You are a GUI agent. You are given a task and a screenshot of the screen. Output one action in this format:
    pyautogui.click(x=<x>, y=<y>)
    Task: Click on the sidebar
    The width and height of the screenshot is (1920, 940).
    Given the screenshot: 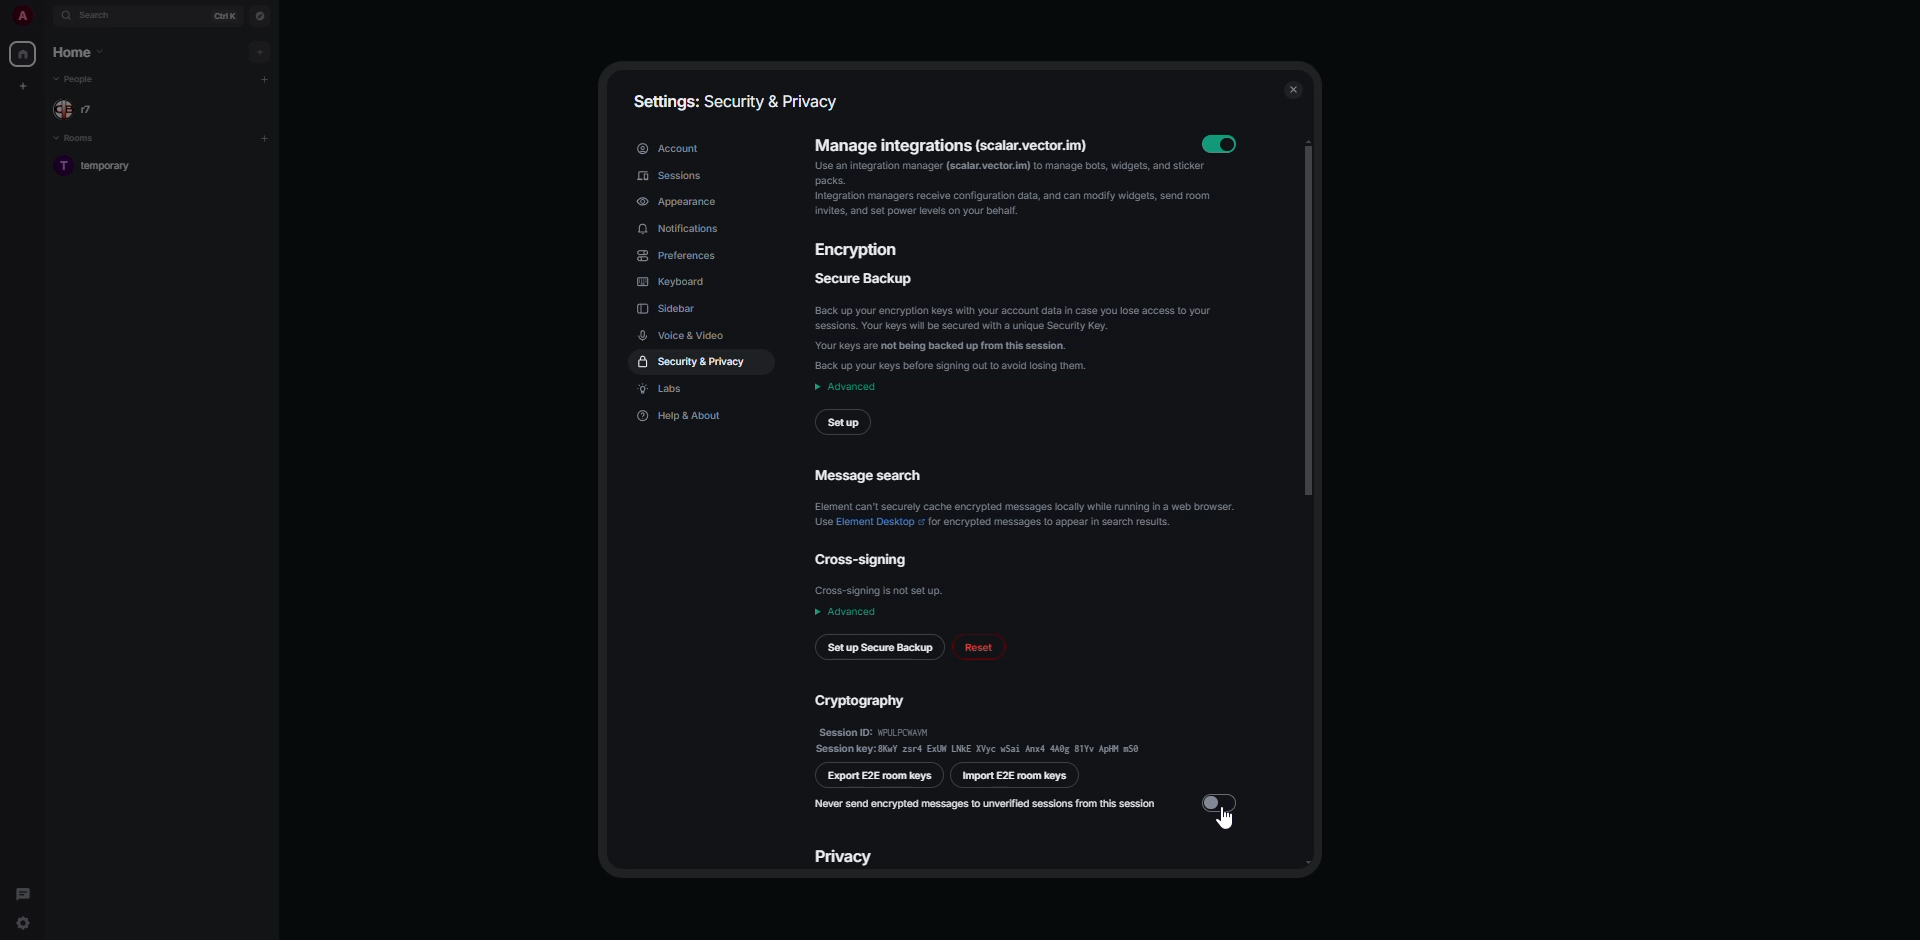 What is the action you would take?
    pyautogui.click(x=670, y=308)
    